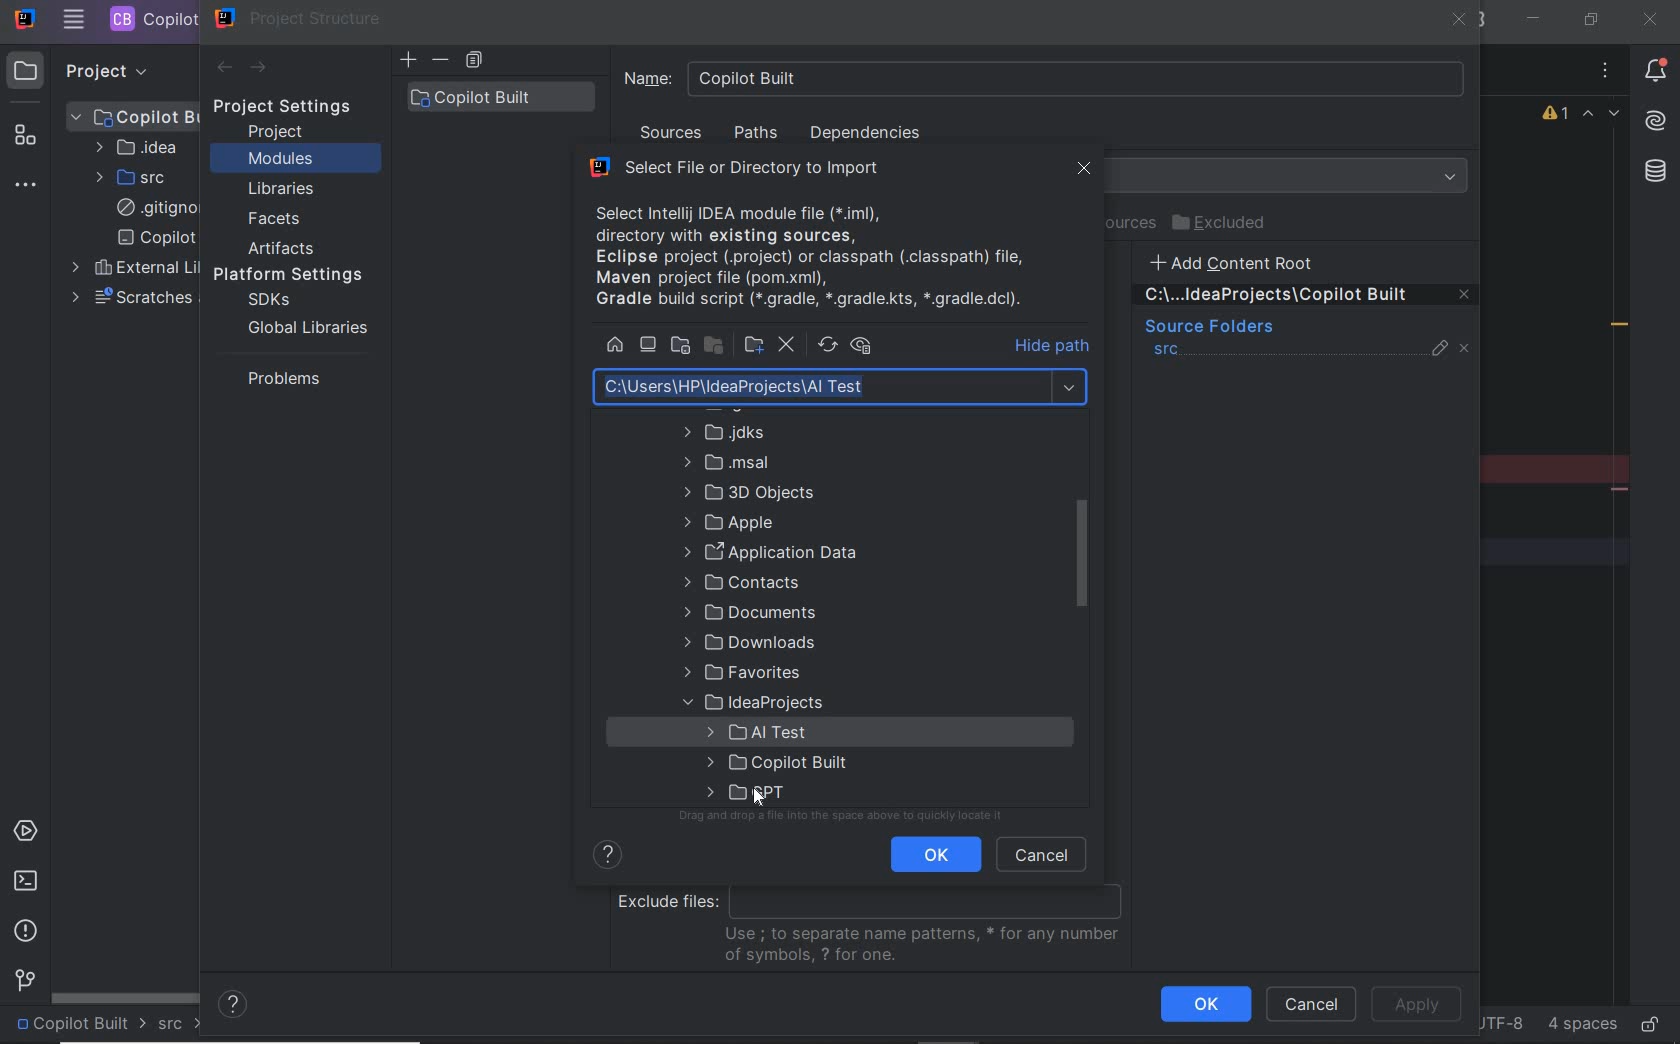  I want to click on folder, so click(746, 432).